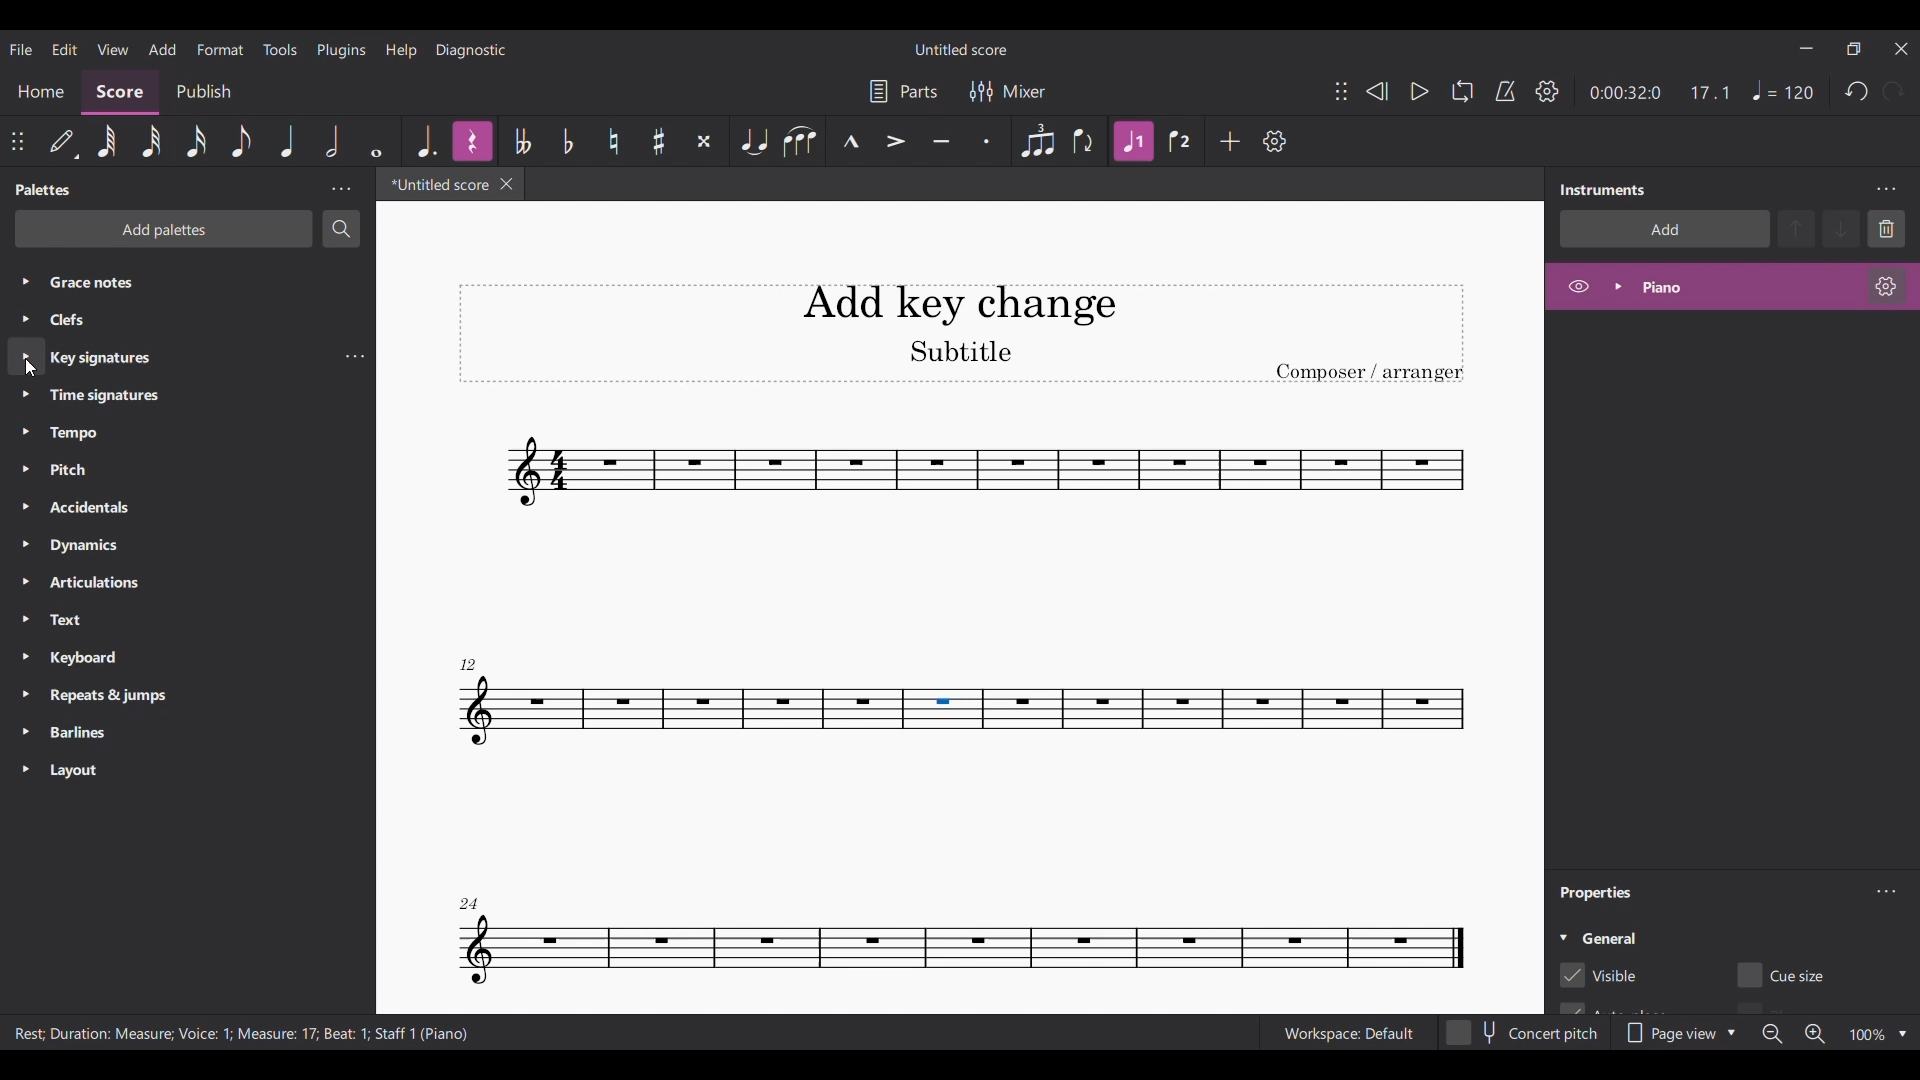 This screenshot has height=1080, width=1920. What do you see at coordinates (221, 49) in the screenshot?
I see `Format menu` at bounding box center [221, 49].